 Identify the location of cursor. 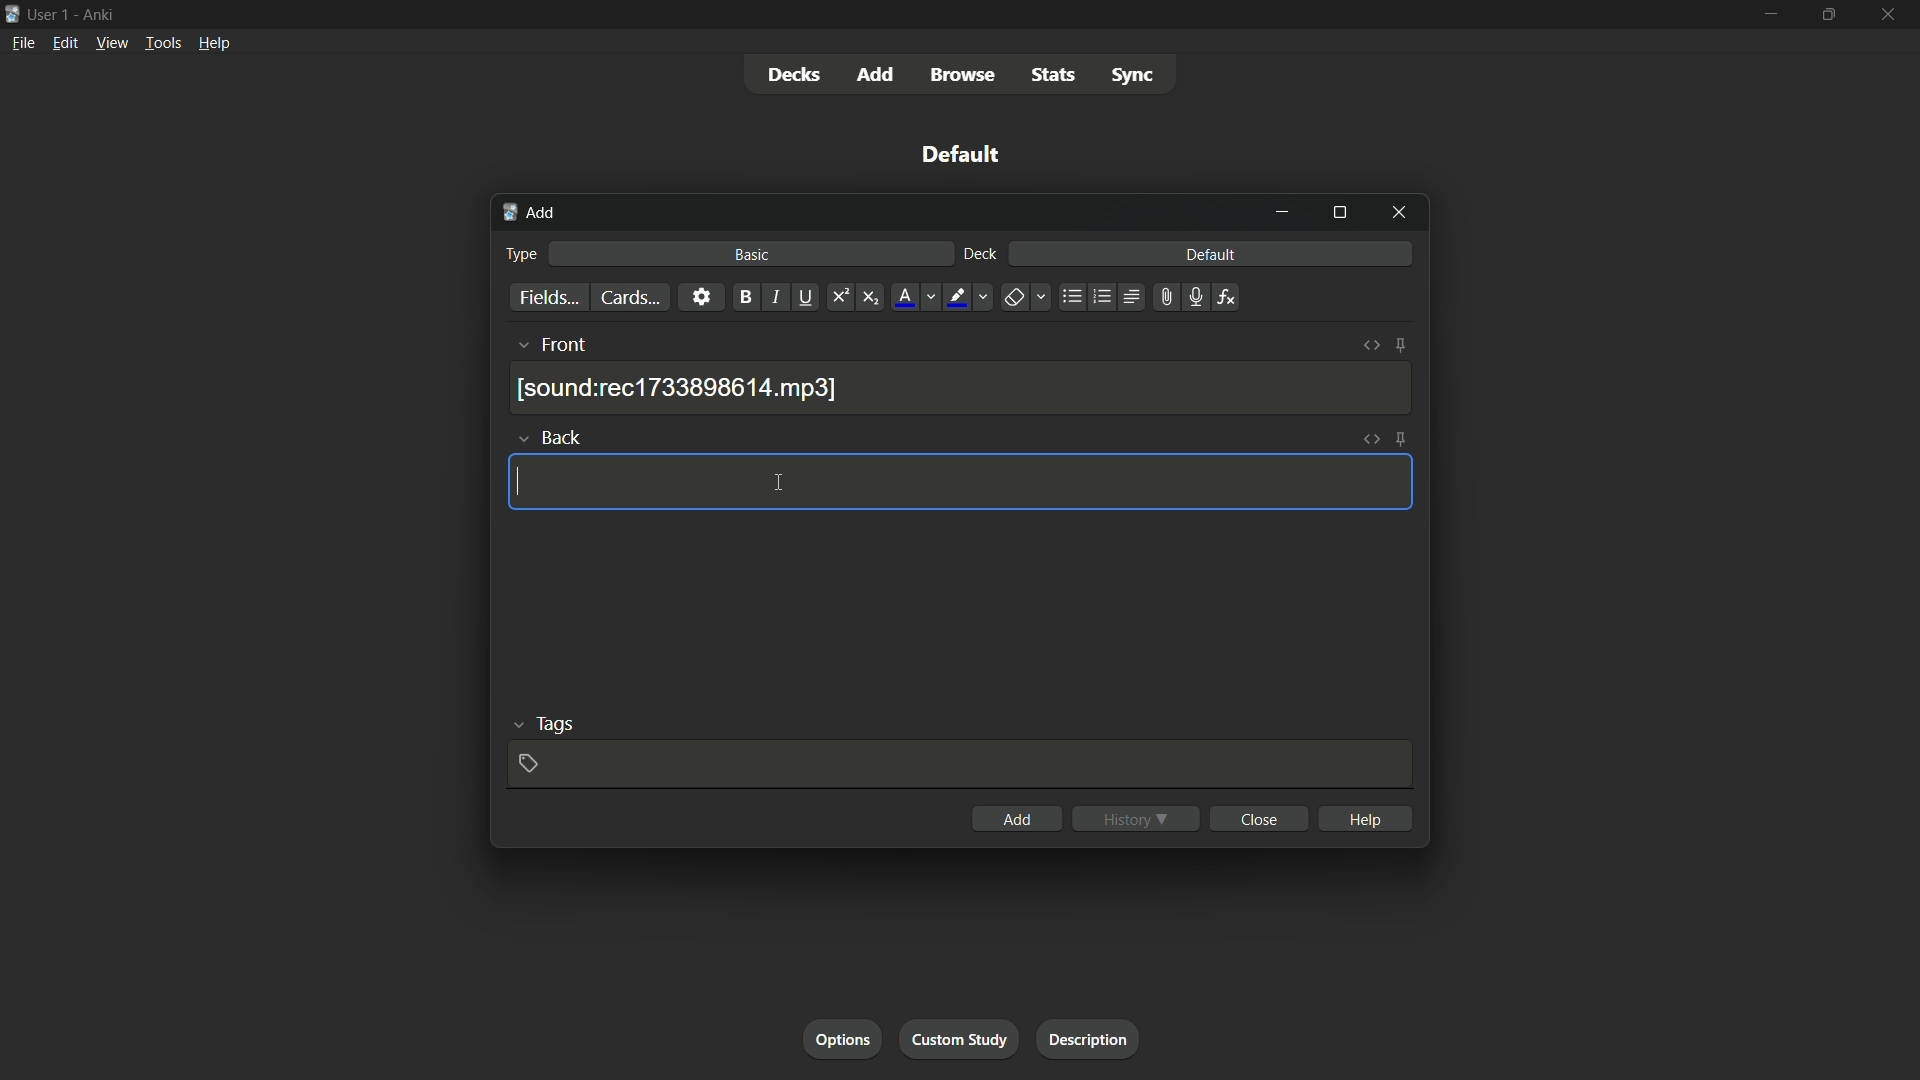
(779, 484).